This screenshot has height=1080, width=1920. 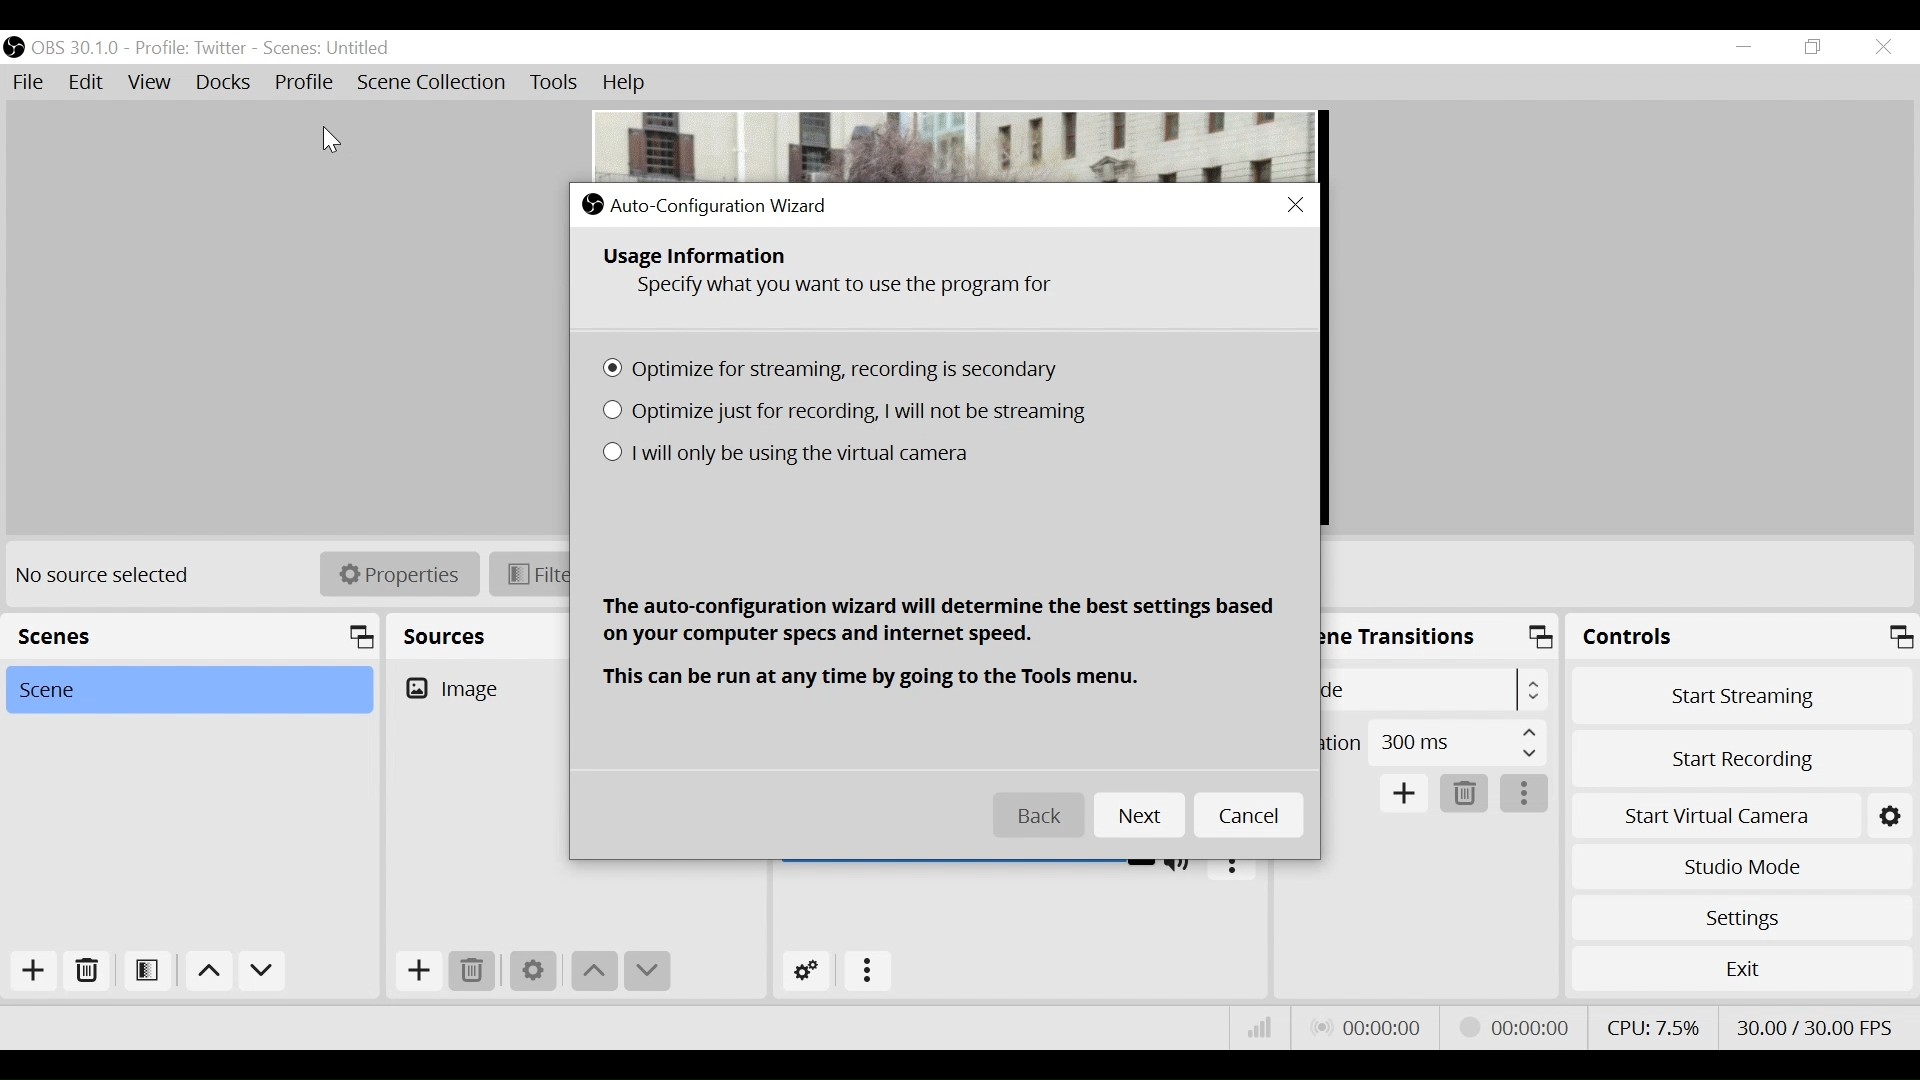 I want to click on Auto Configuration Wizard, so click(x=707, y=204).